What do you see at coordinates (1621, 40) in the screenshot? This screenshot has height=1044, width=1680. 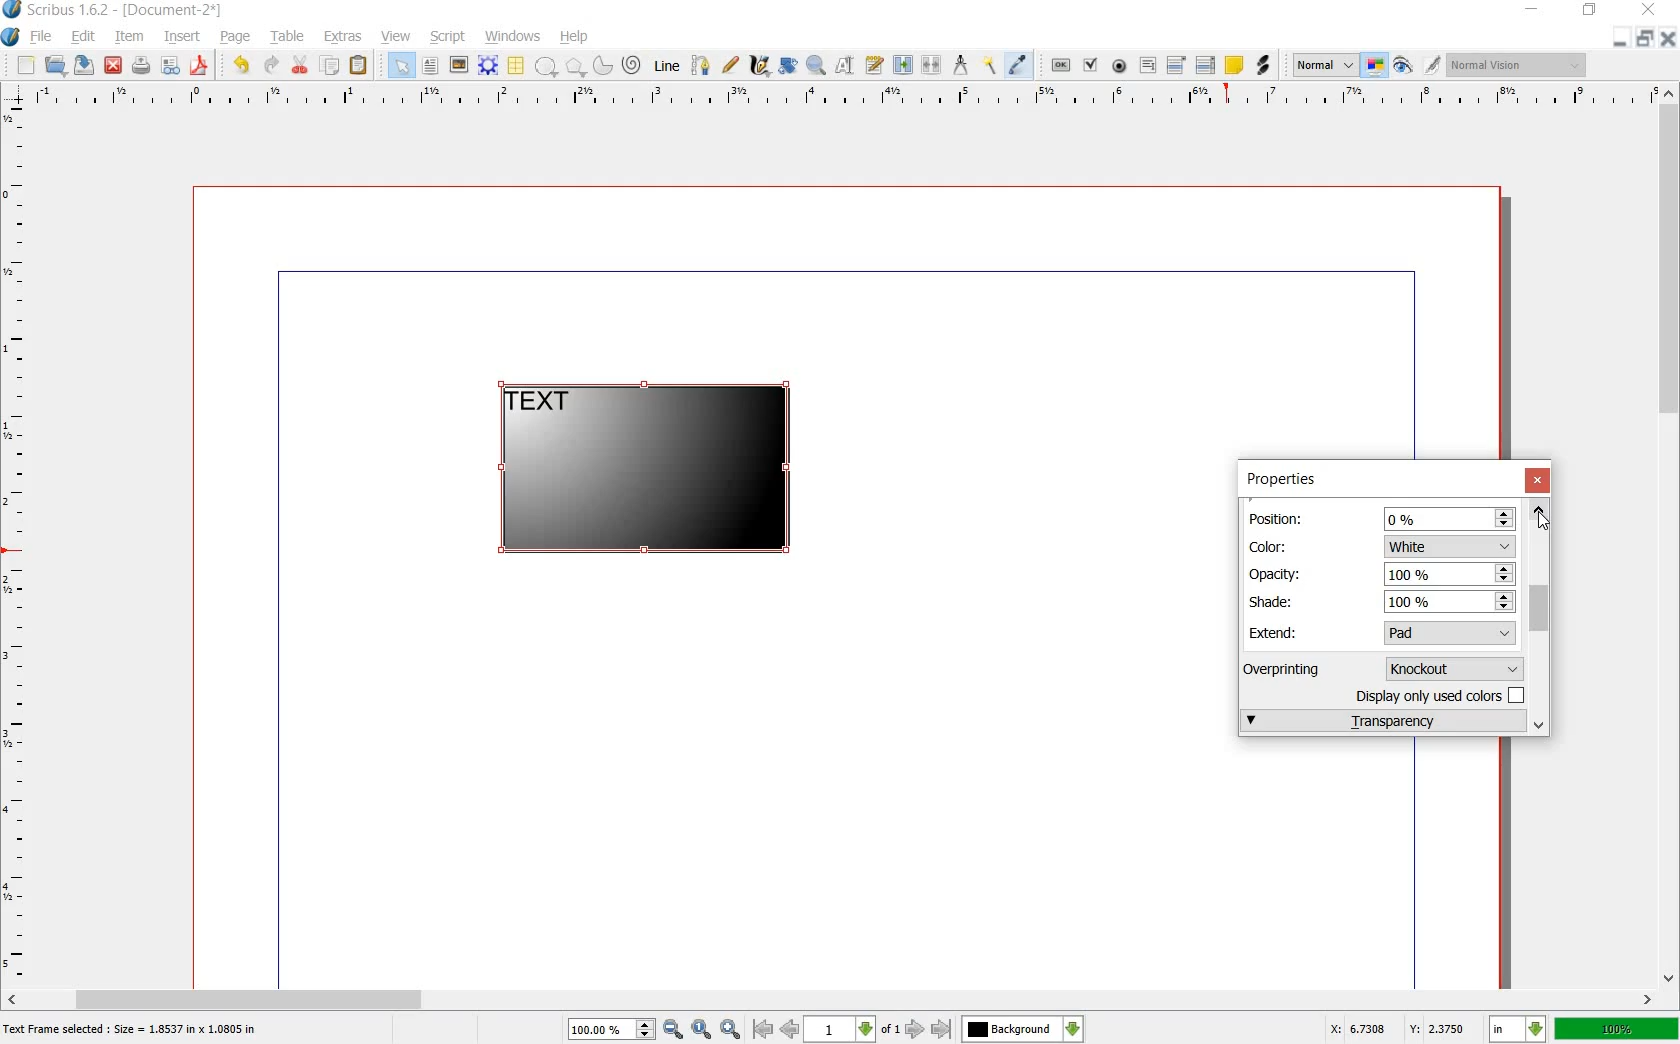 I see `minimize` at bounding box center [1621, 40].